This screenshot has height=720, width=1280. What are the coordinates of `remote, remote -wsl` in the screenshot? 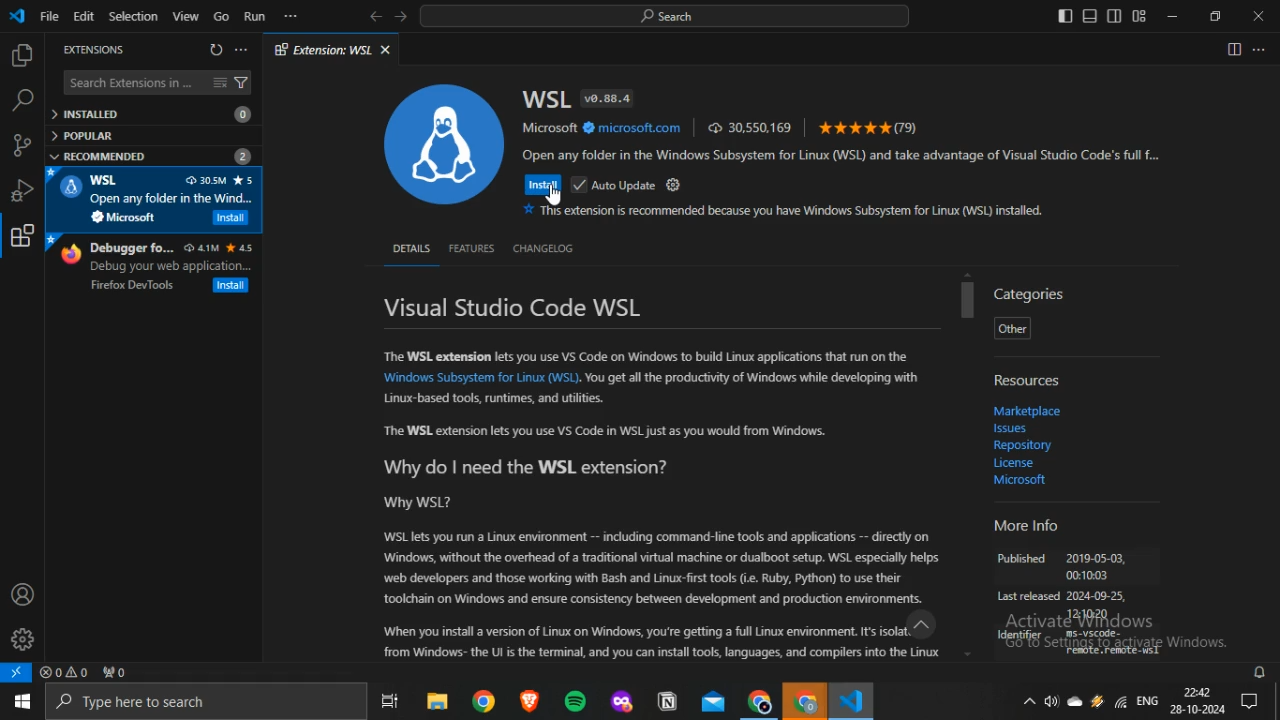 It's located at (1113, 650).